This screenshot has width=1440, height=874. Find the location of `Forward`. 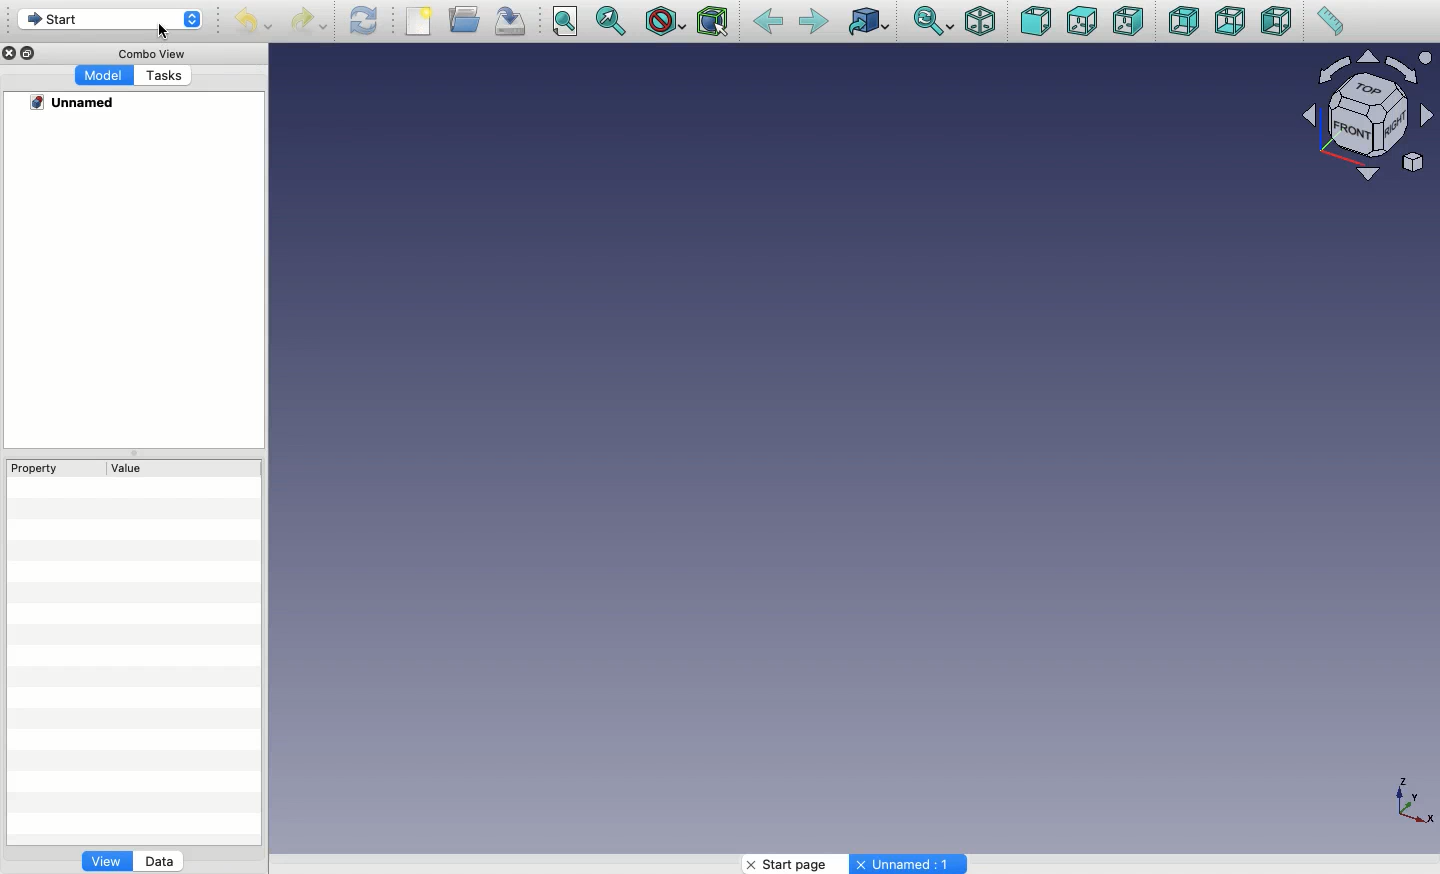

Forward is located at coordinates (814, 23).